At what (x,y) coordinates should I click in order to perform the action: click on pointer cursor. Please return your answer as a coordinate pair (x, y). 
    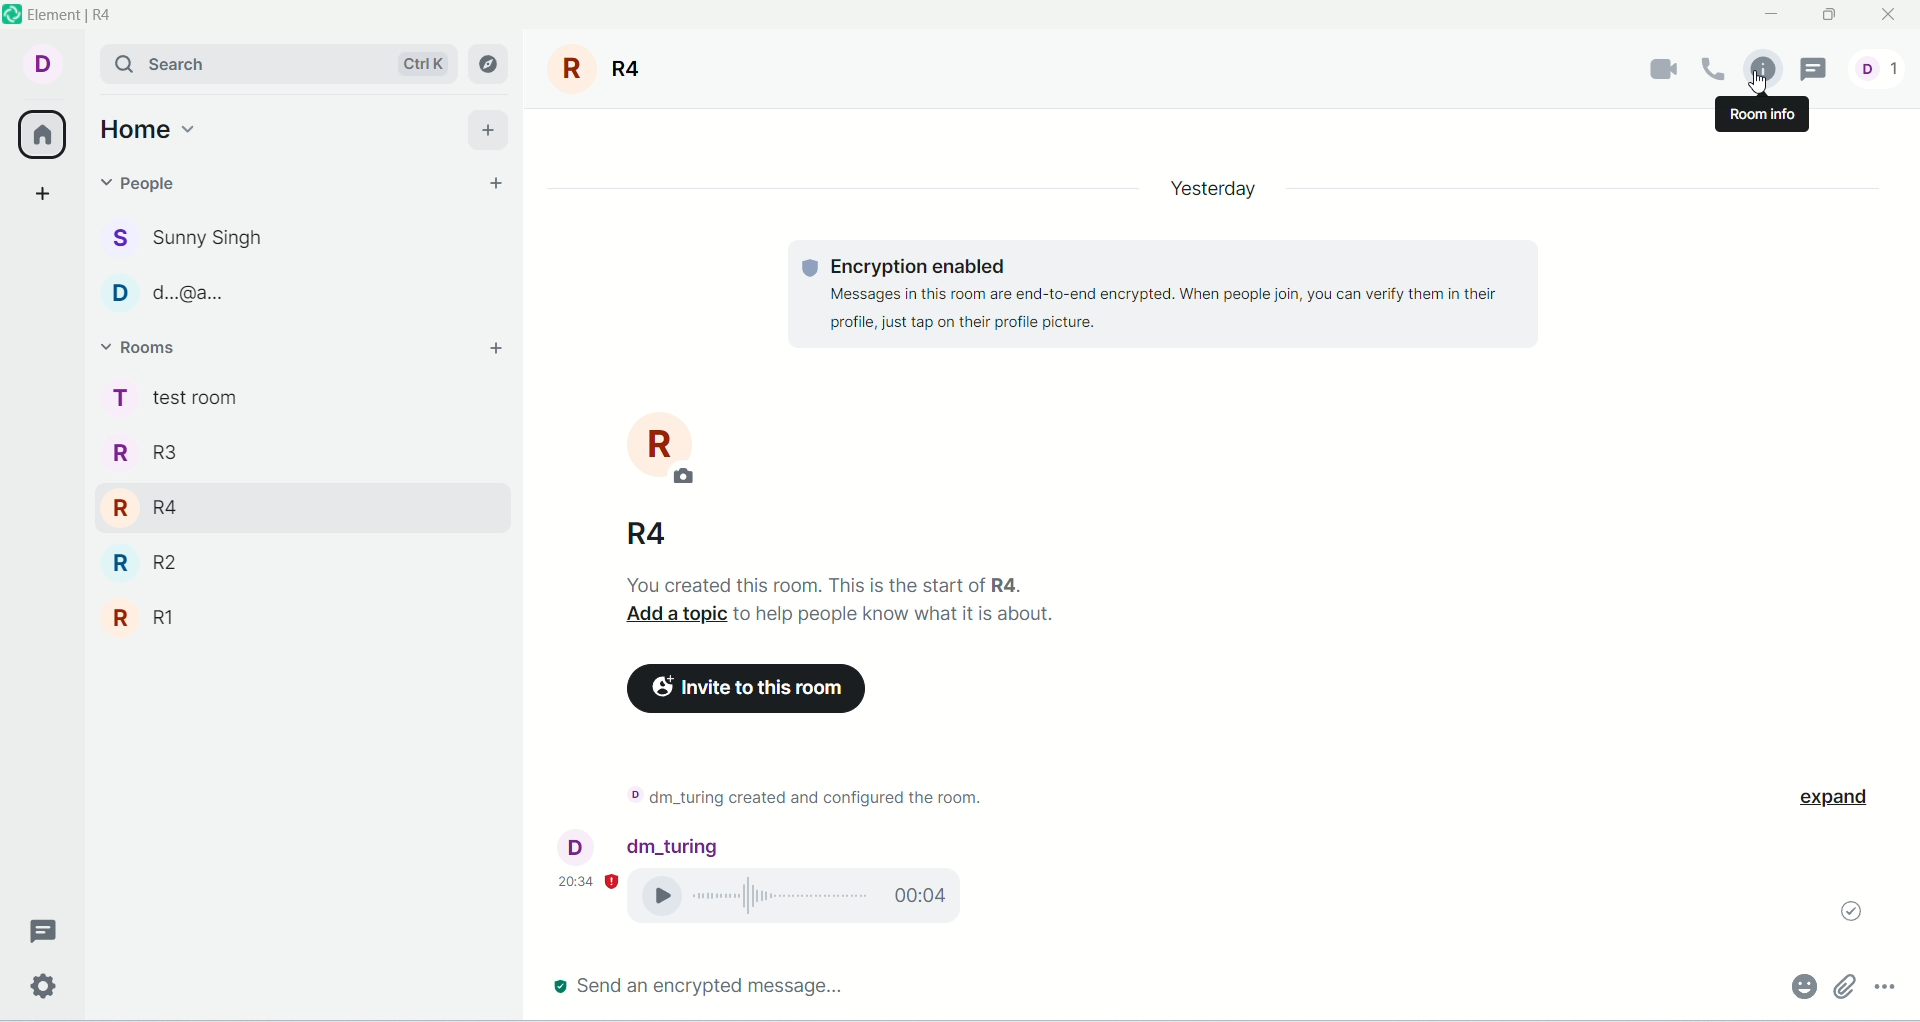
    Looking at the image, I should click on (1754, 84).